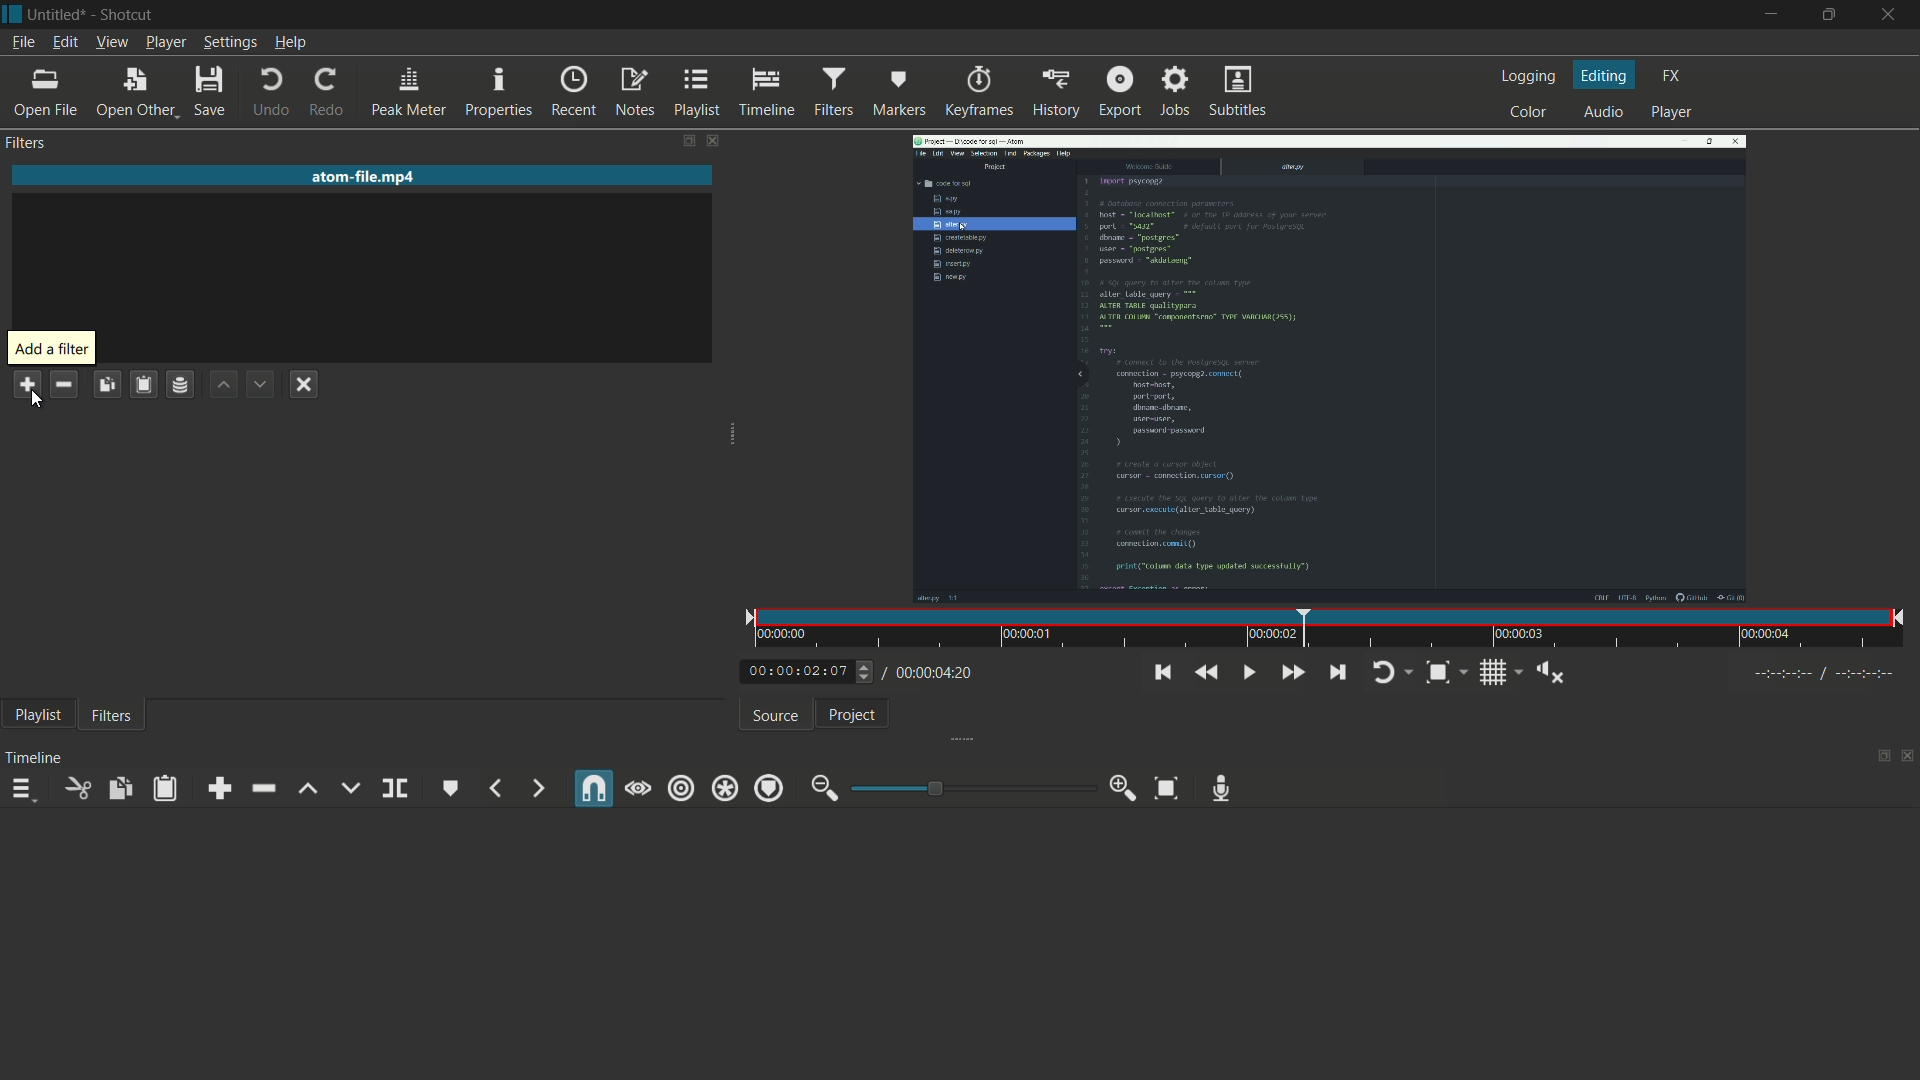  Describe the element at coordinates (37, 400) in the screenshot. I see `cursor` at that location.